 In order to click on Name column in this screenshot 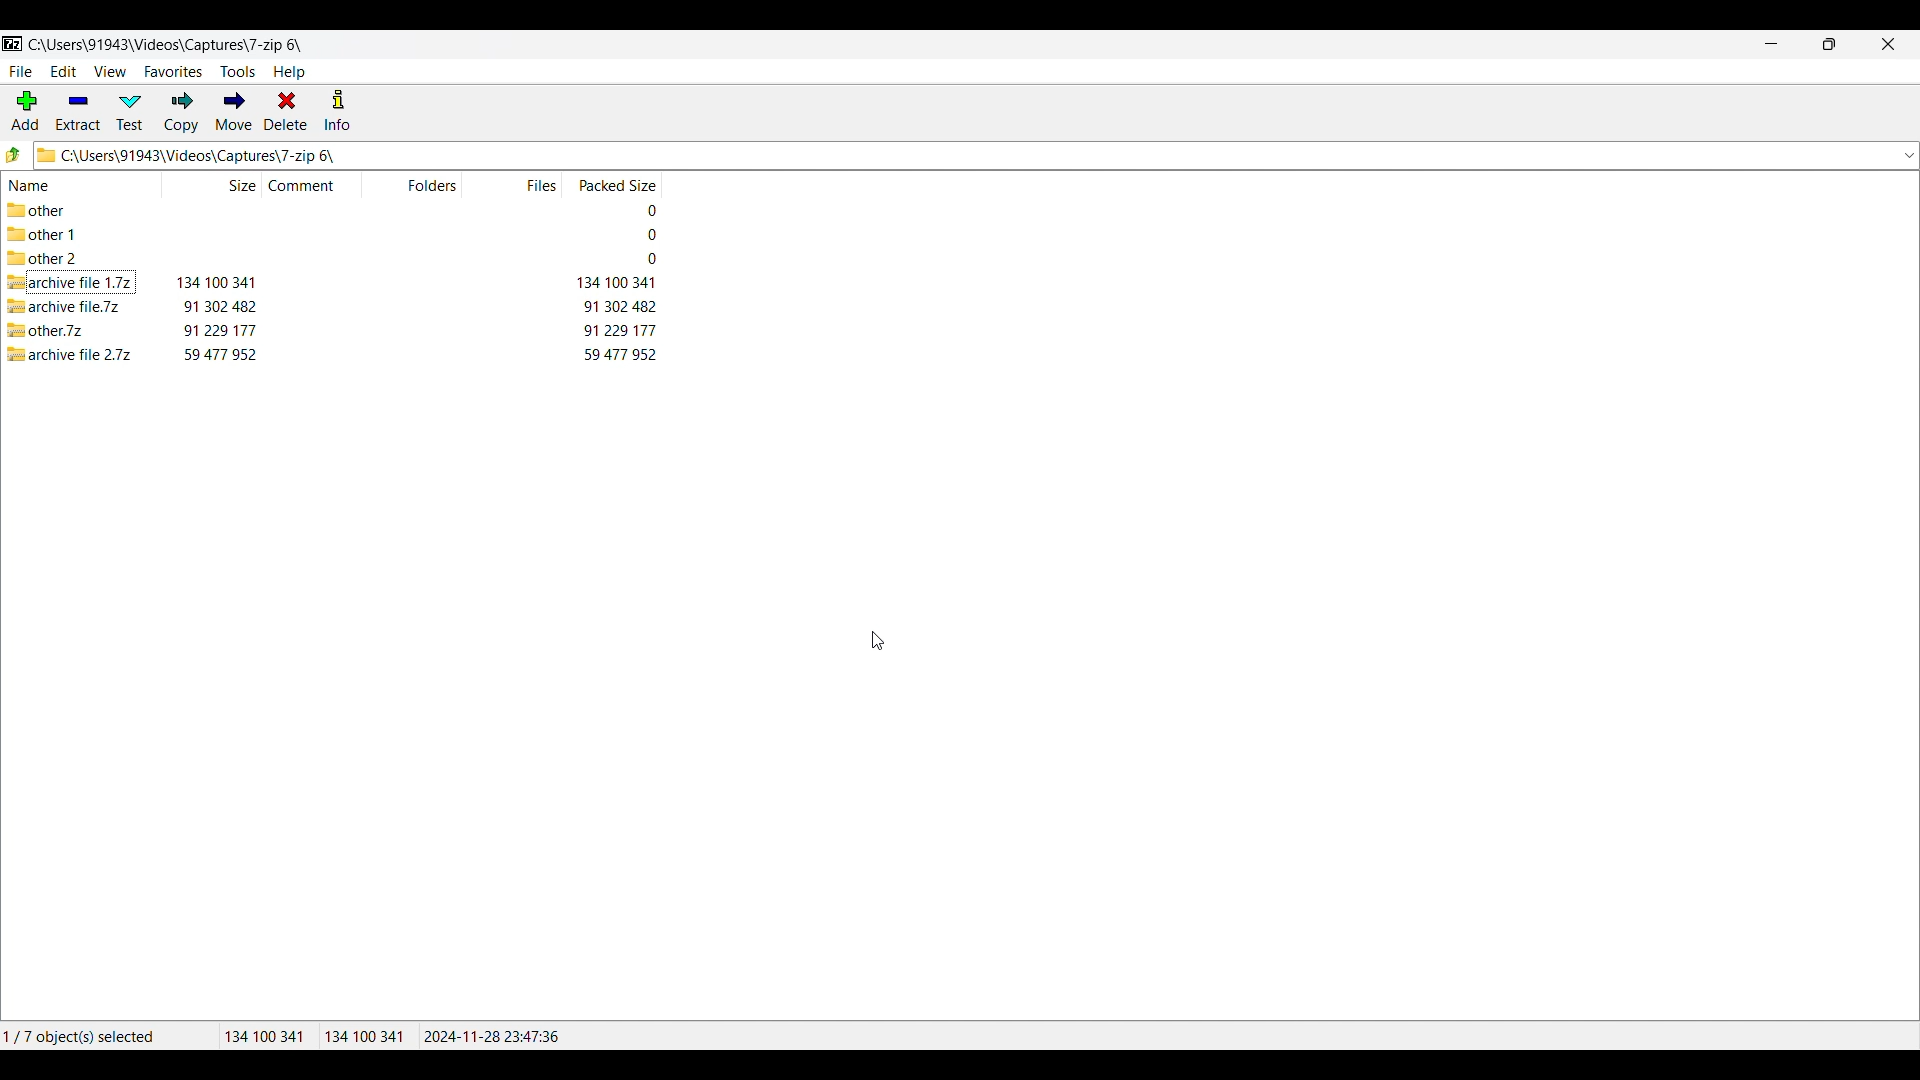, I will do `click(53, 186)`.